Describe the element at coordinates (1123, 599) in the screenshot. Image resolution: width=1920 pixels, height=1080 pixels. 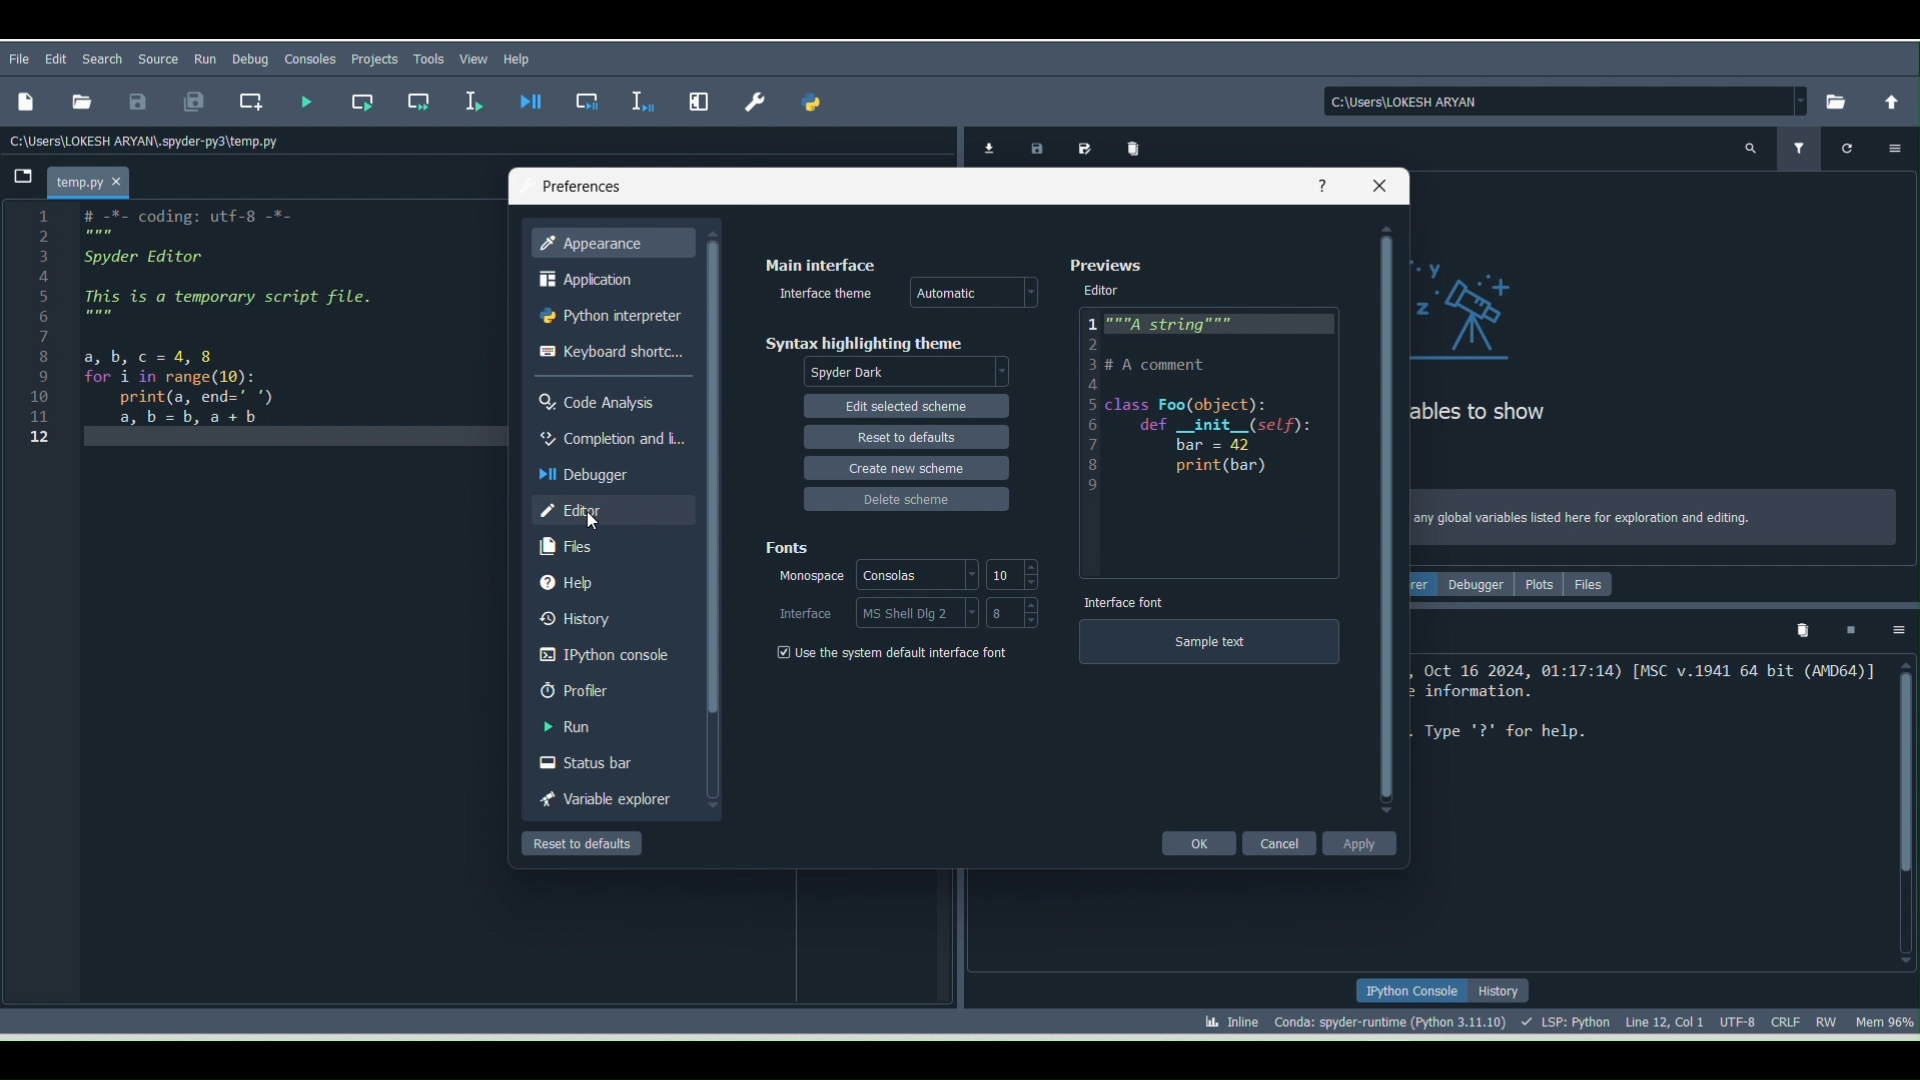
I see `Interface font` at that location.